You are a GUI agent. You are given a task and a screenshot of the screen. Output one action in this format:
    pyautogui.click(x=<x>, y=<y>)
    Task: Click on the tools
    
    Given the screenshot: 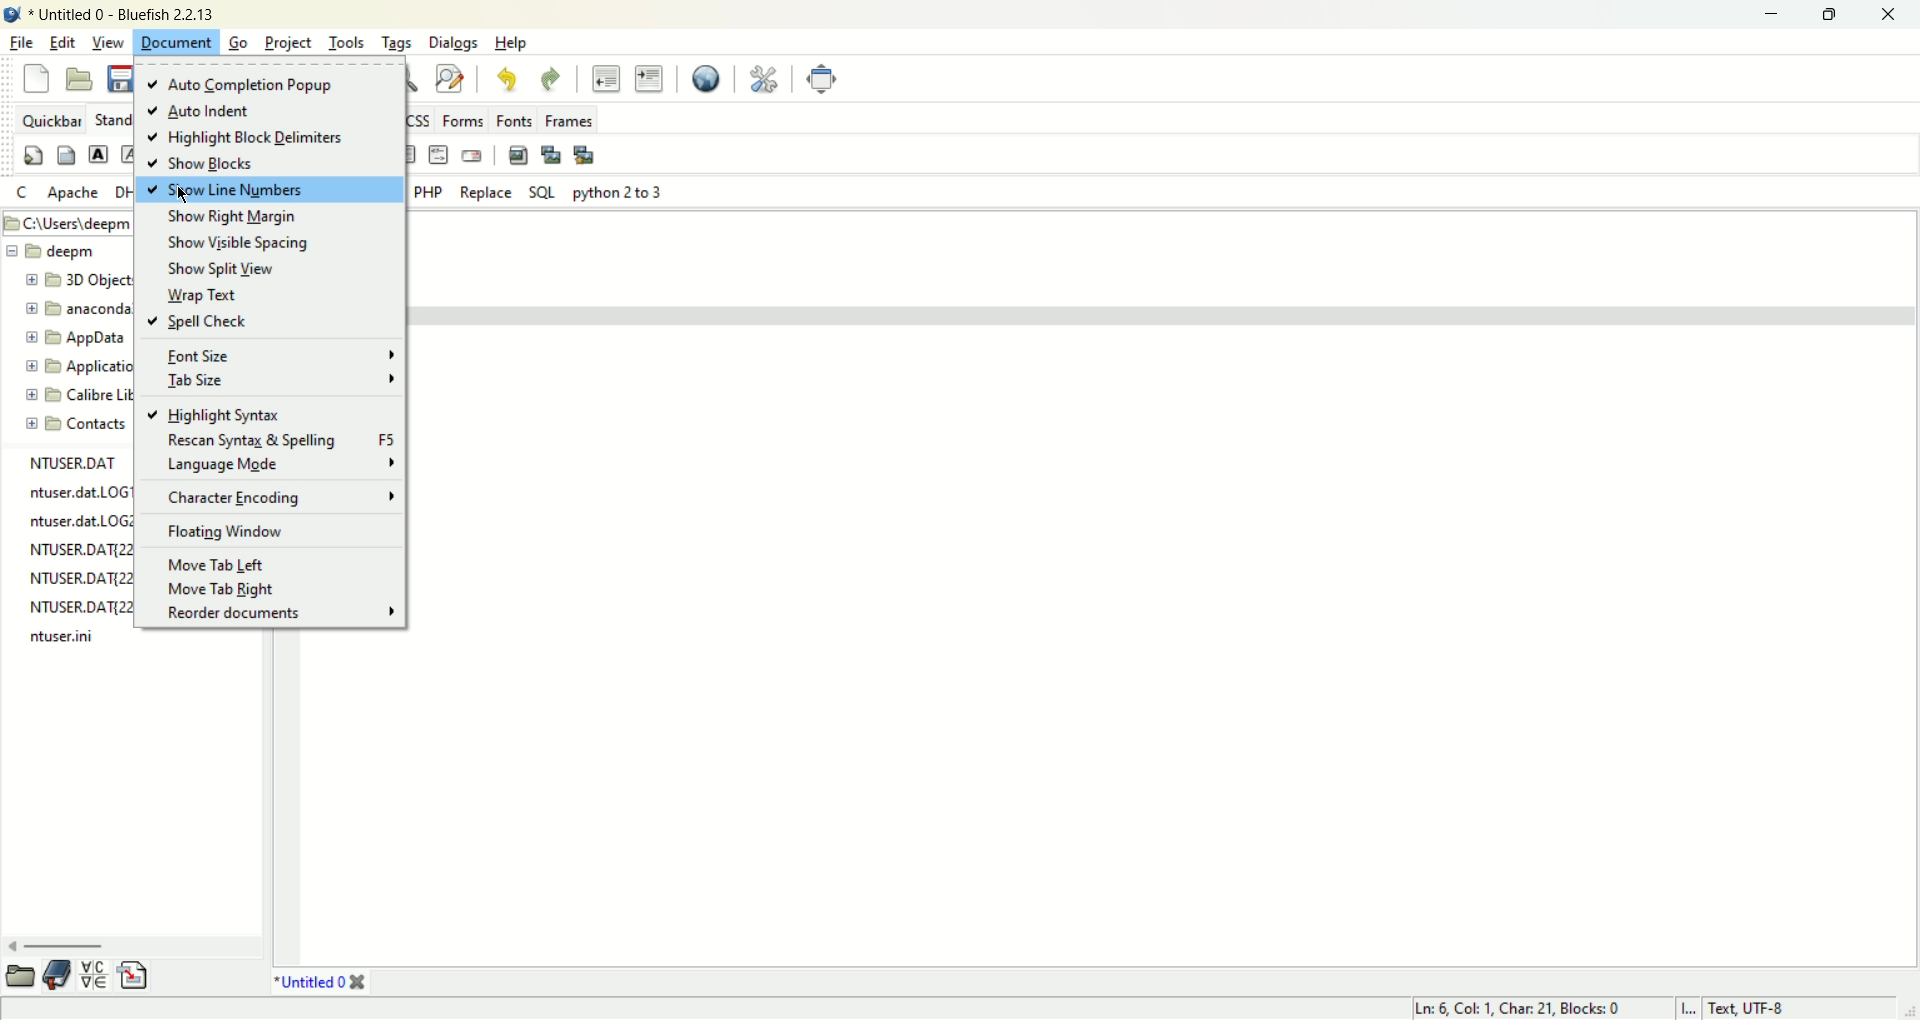 What is the action you would take?
    pyautogui.click(x=348, y=42)
    